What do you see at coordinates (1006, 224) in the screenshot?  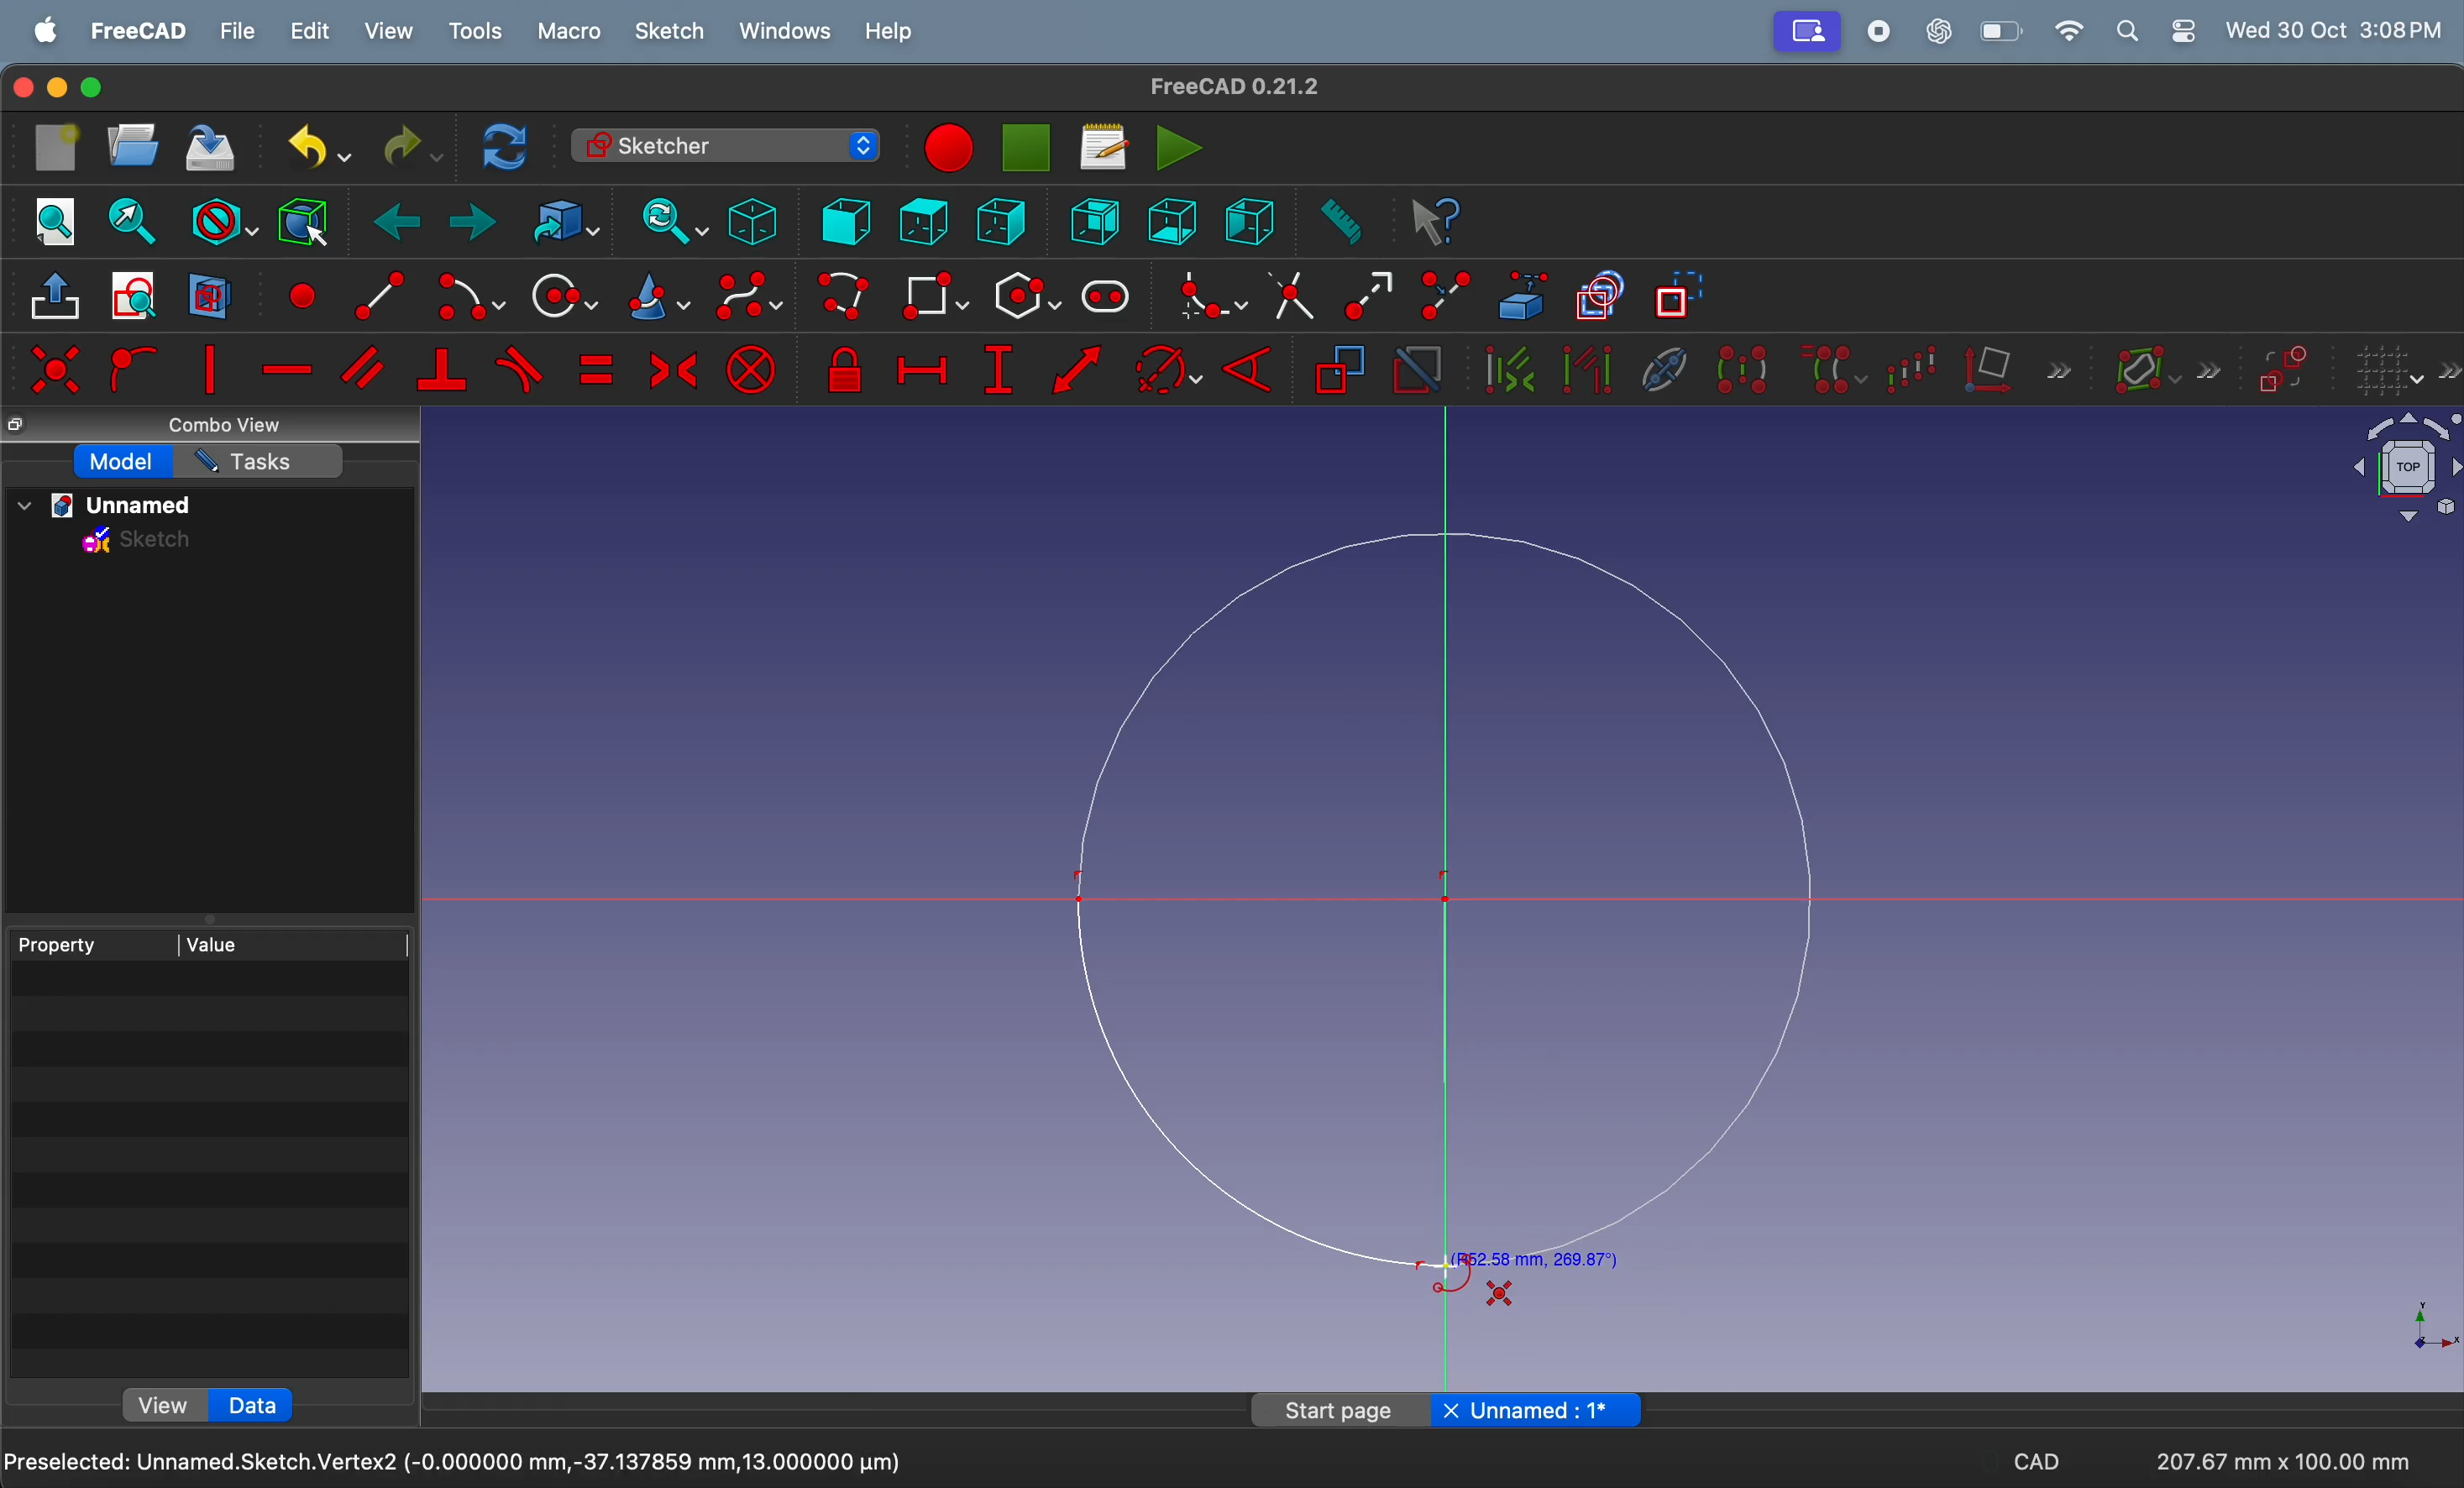 I see `left view` at bounding box center [1006, 224].